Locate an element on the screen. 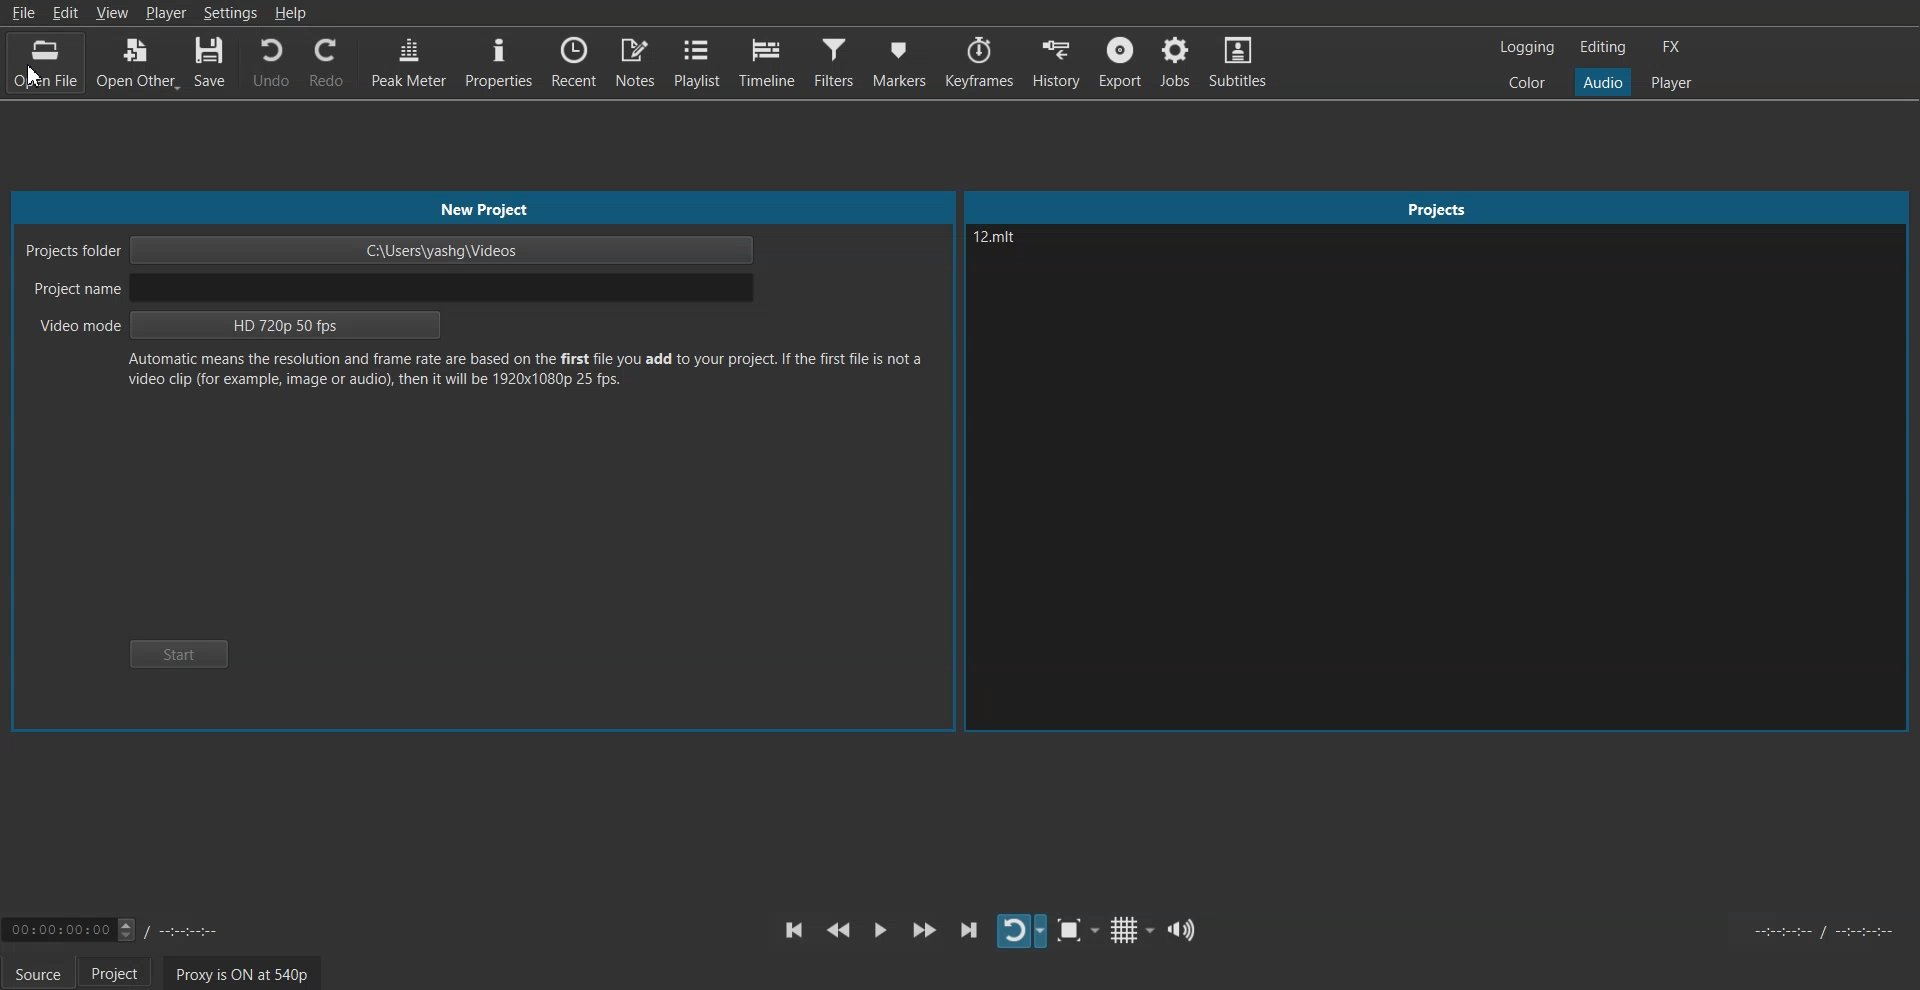 The image size is (1920, 990). Project is located at coordinates (1435, 208).